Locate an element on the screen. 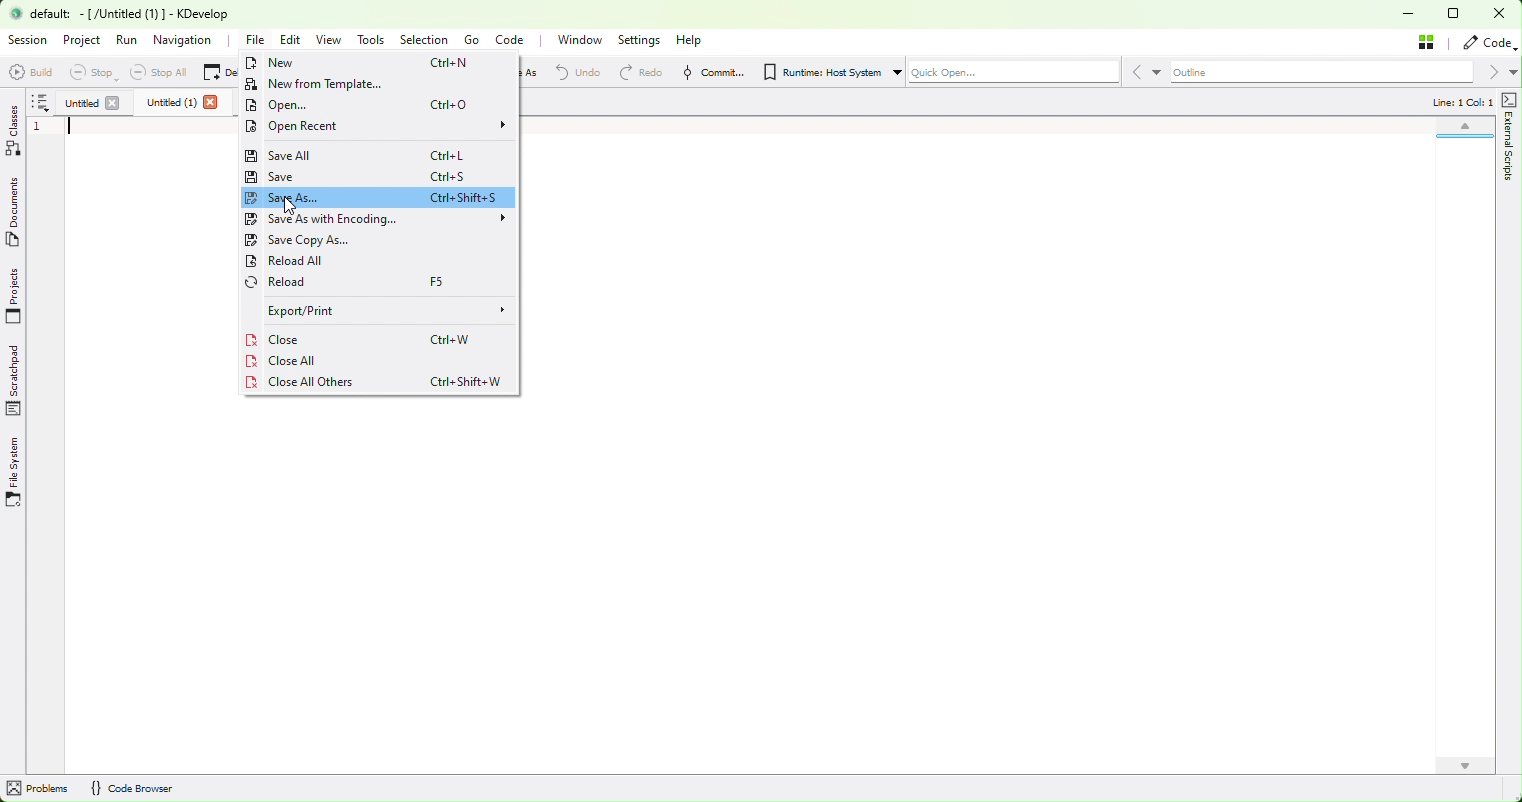 Image resolution: width=1522 pixels, height=802 pixels. more options is located at coordinates (41, 104).